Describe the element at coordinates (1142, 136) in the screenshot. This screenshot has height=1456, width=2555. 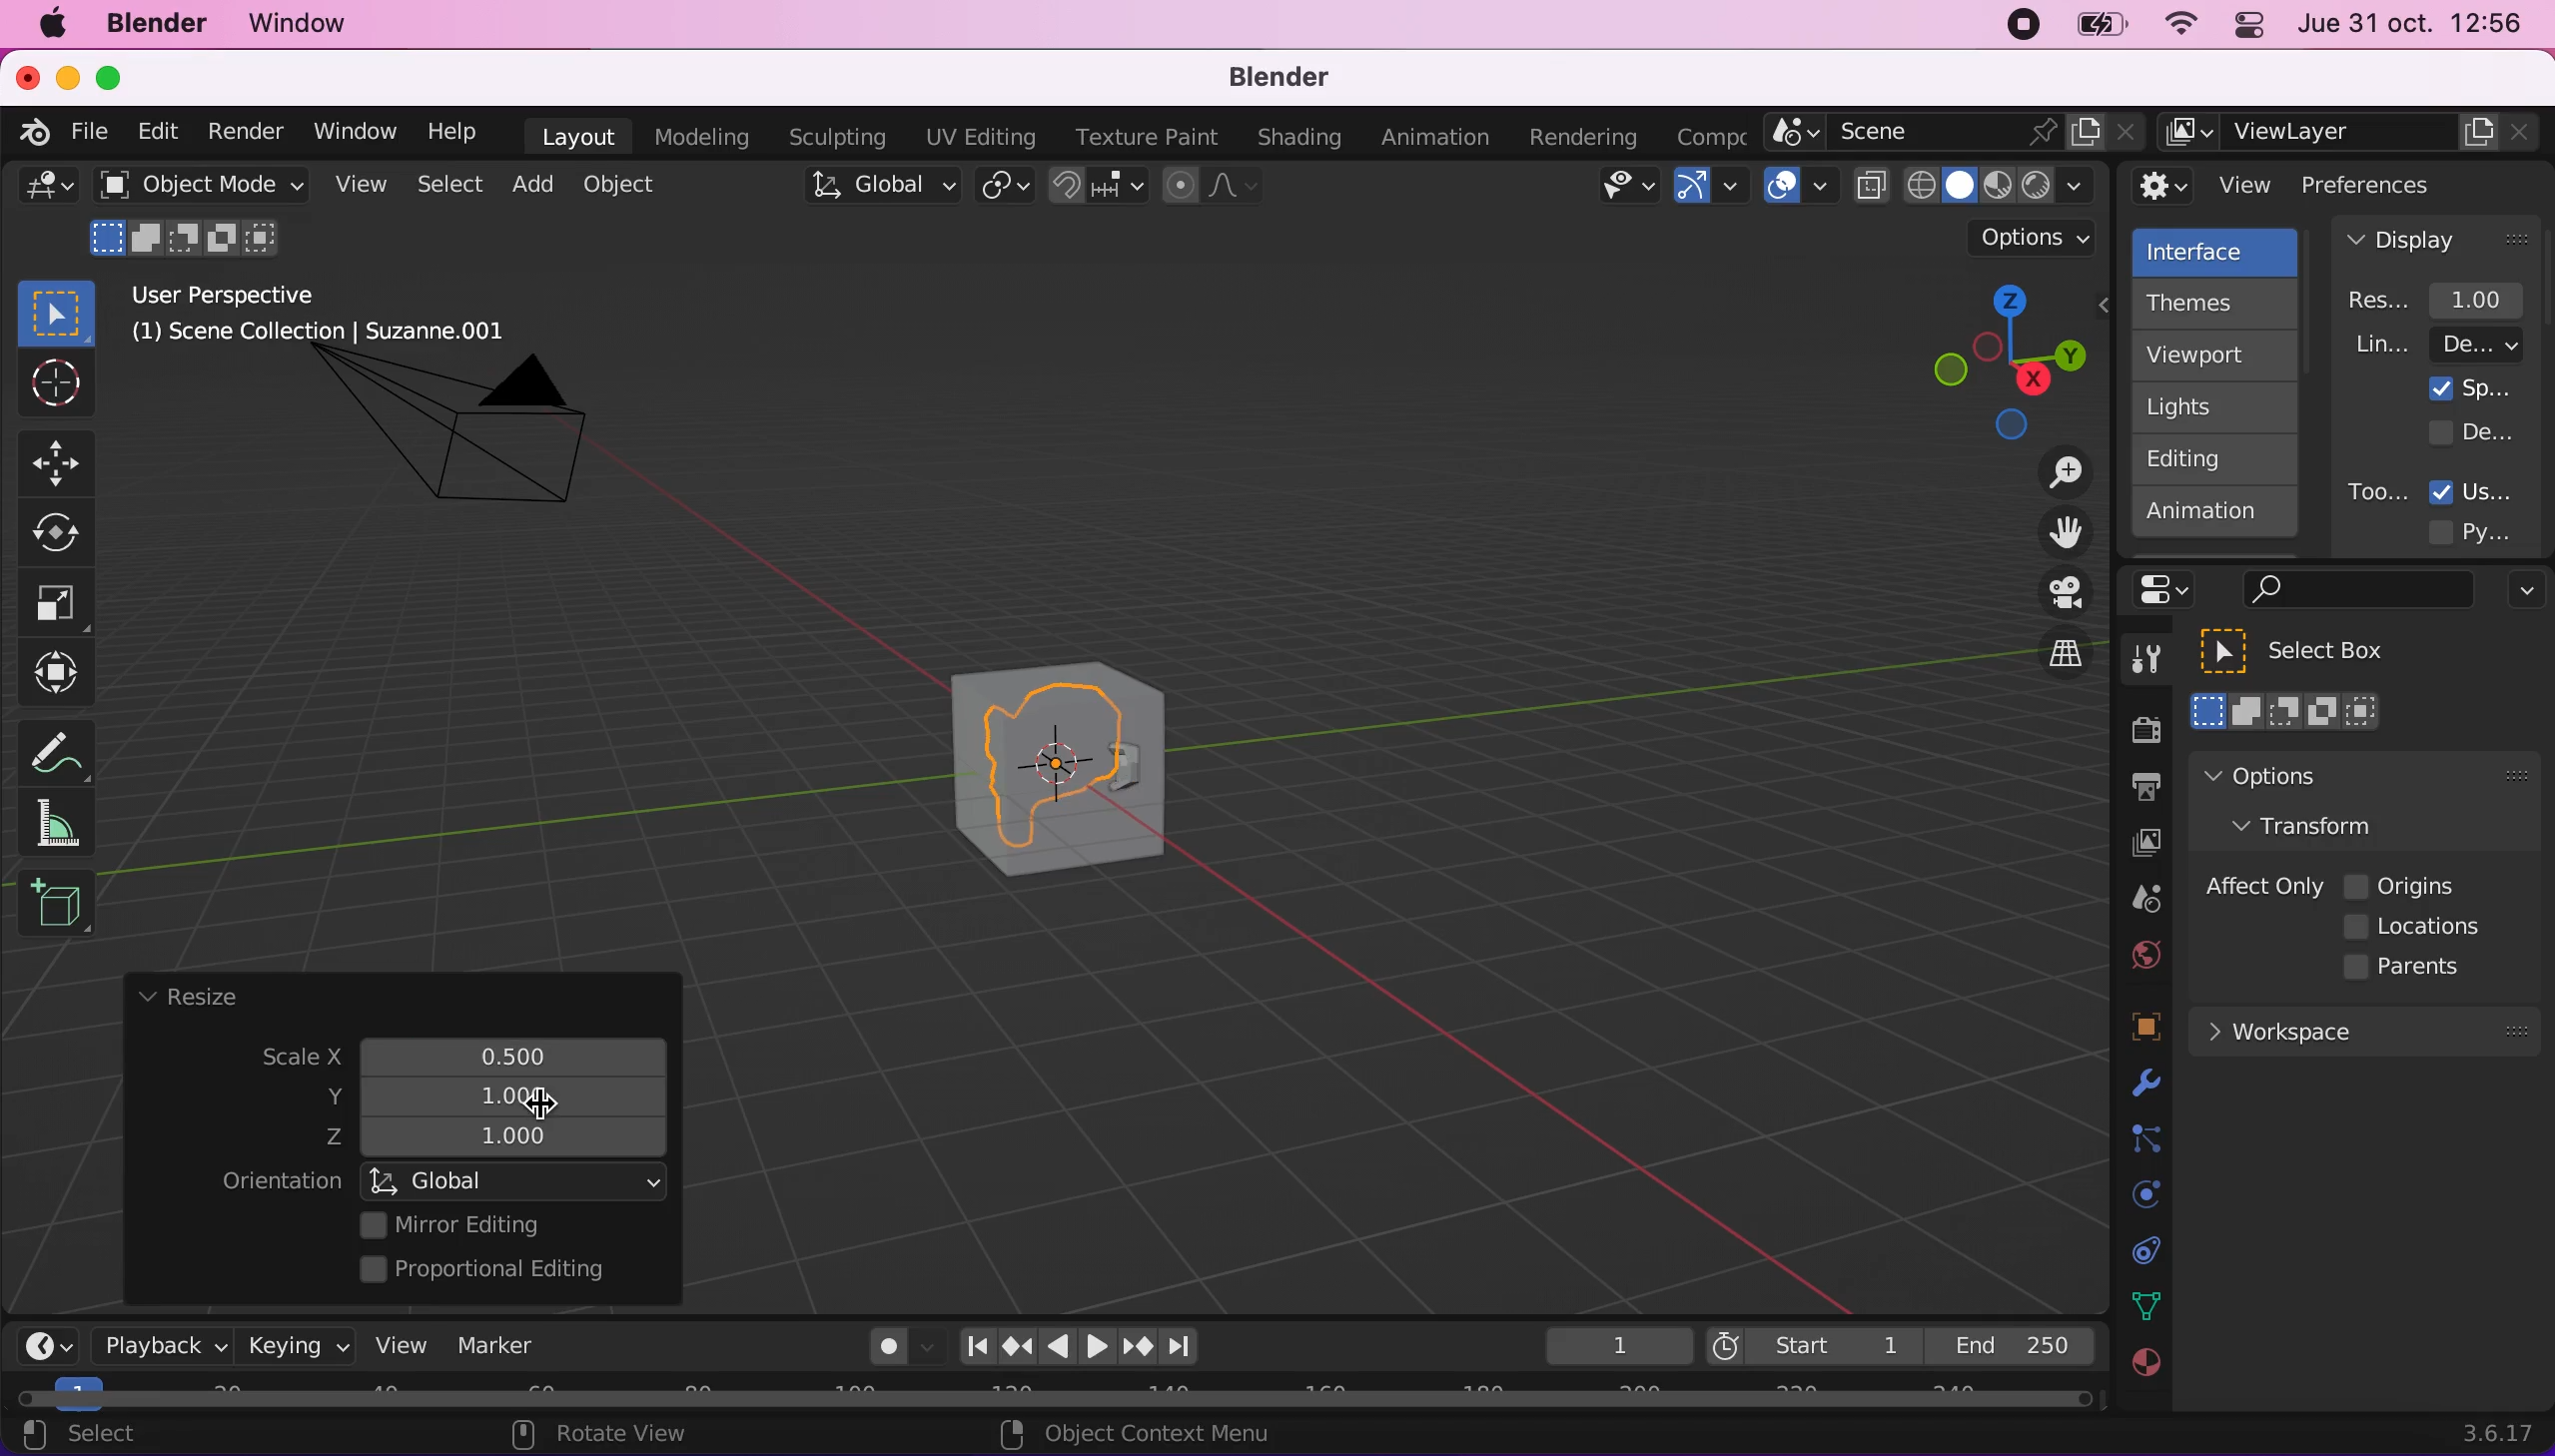
I see `texture paint` at that location.